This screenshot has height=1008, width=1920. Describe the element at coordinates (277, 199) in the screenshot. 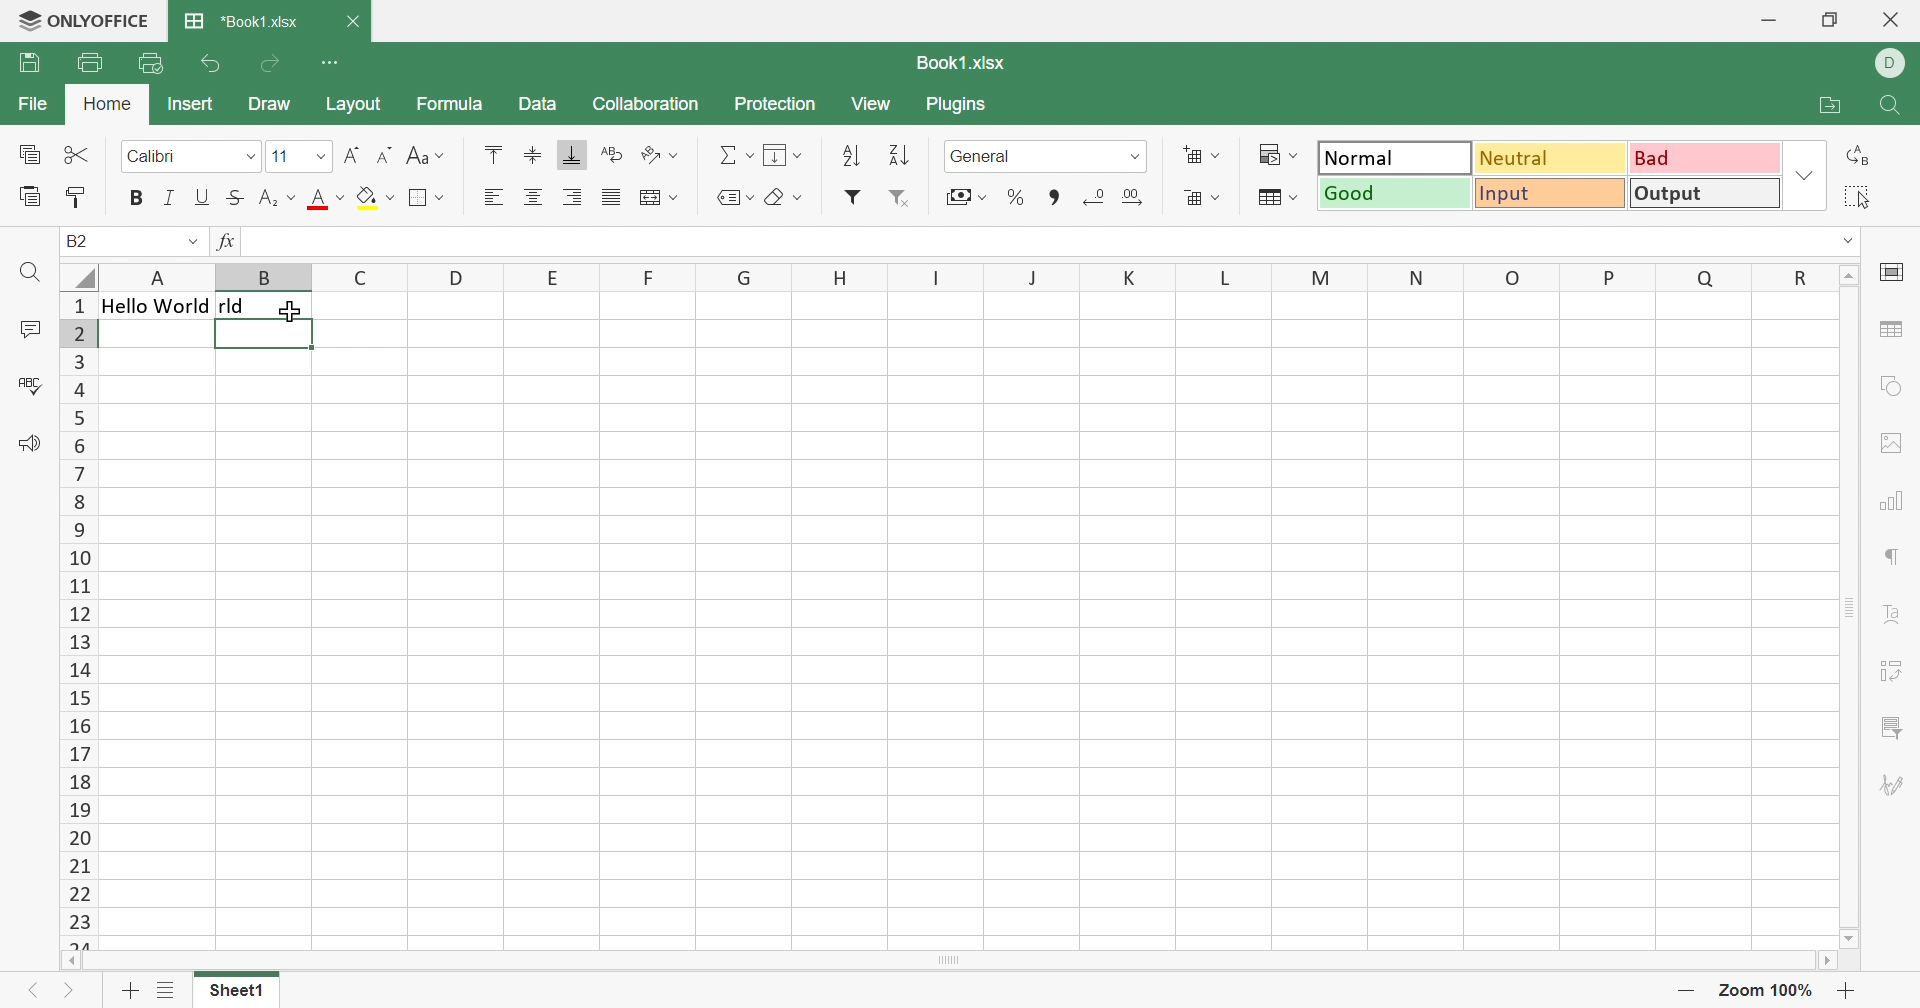

I see `Subscript` at that location.